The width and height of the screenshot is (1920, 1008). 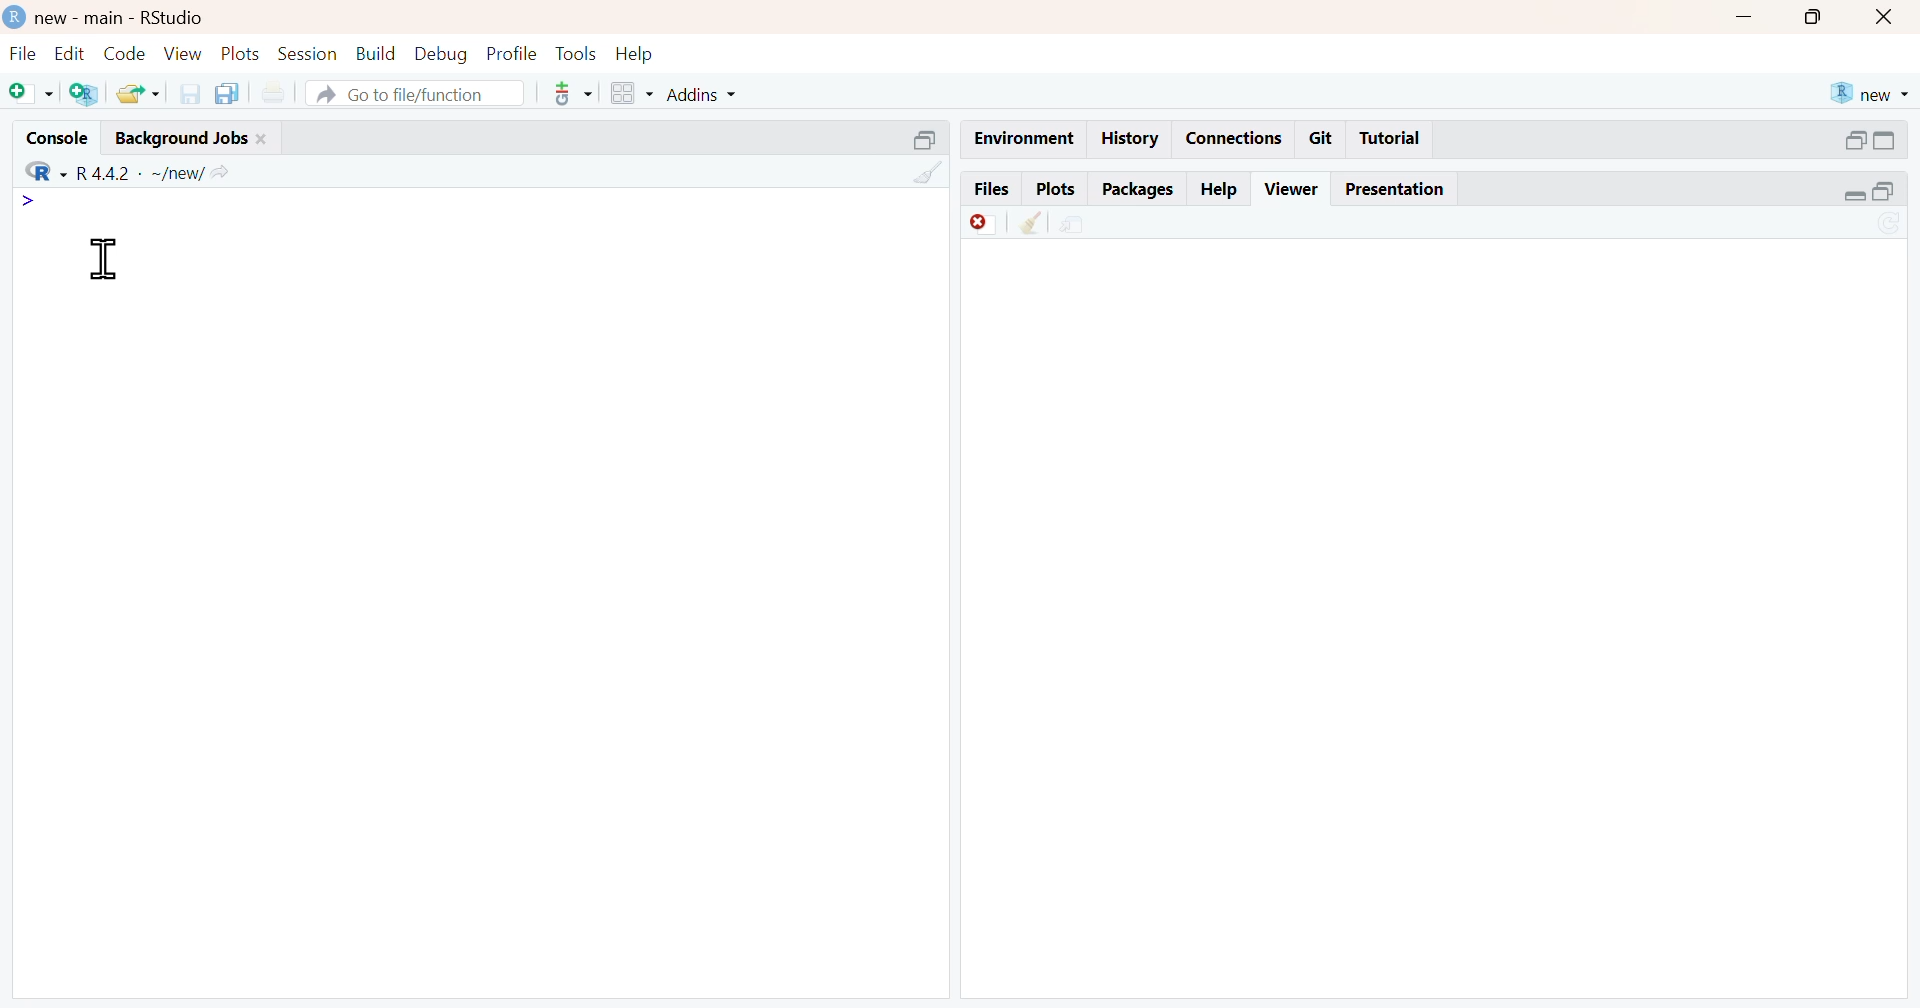 I want to click on show in new window, so click(x=1069, y=225).